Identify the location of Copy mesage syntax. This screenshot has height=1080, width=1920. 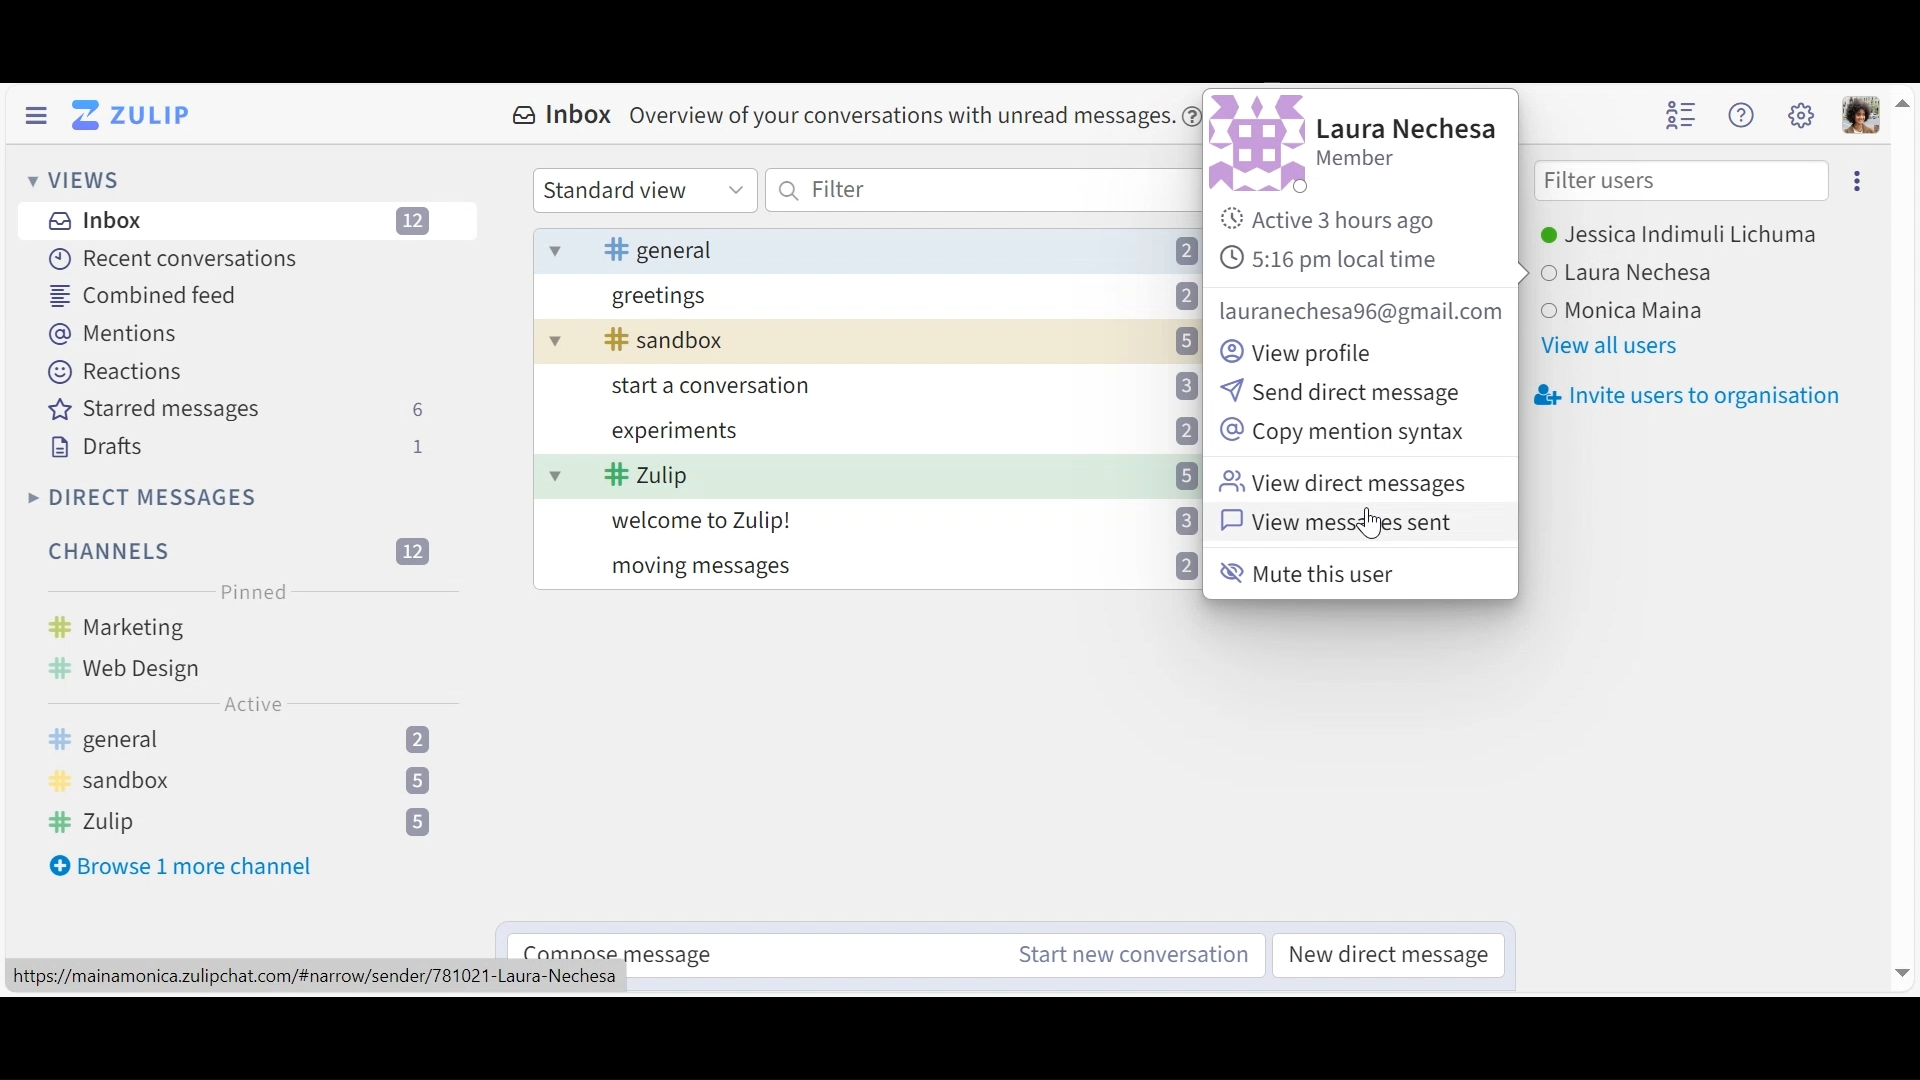
(1343, 431).